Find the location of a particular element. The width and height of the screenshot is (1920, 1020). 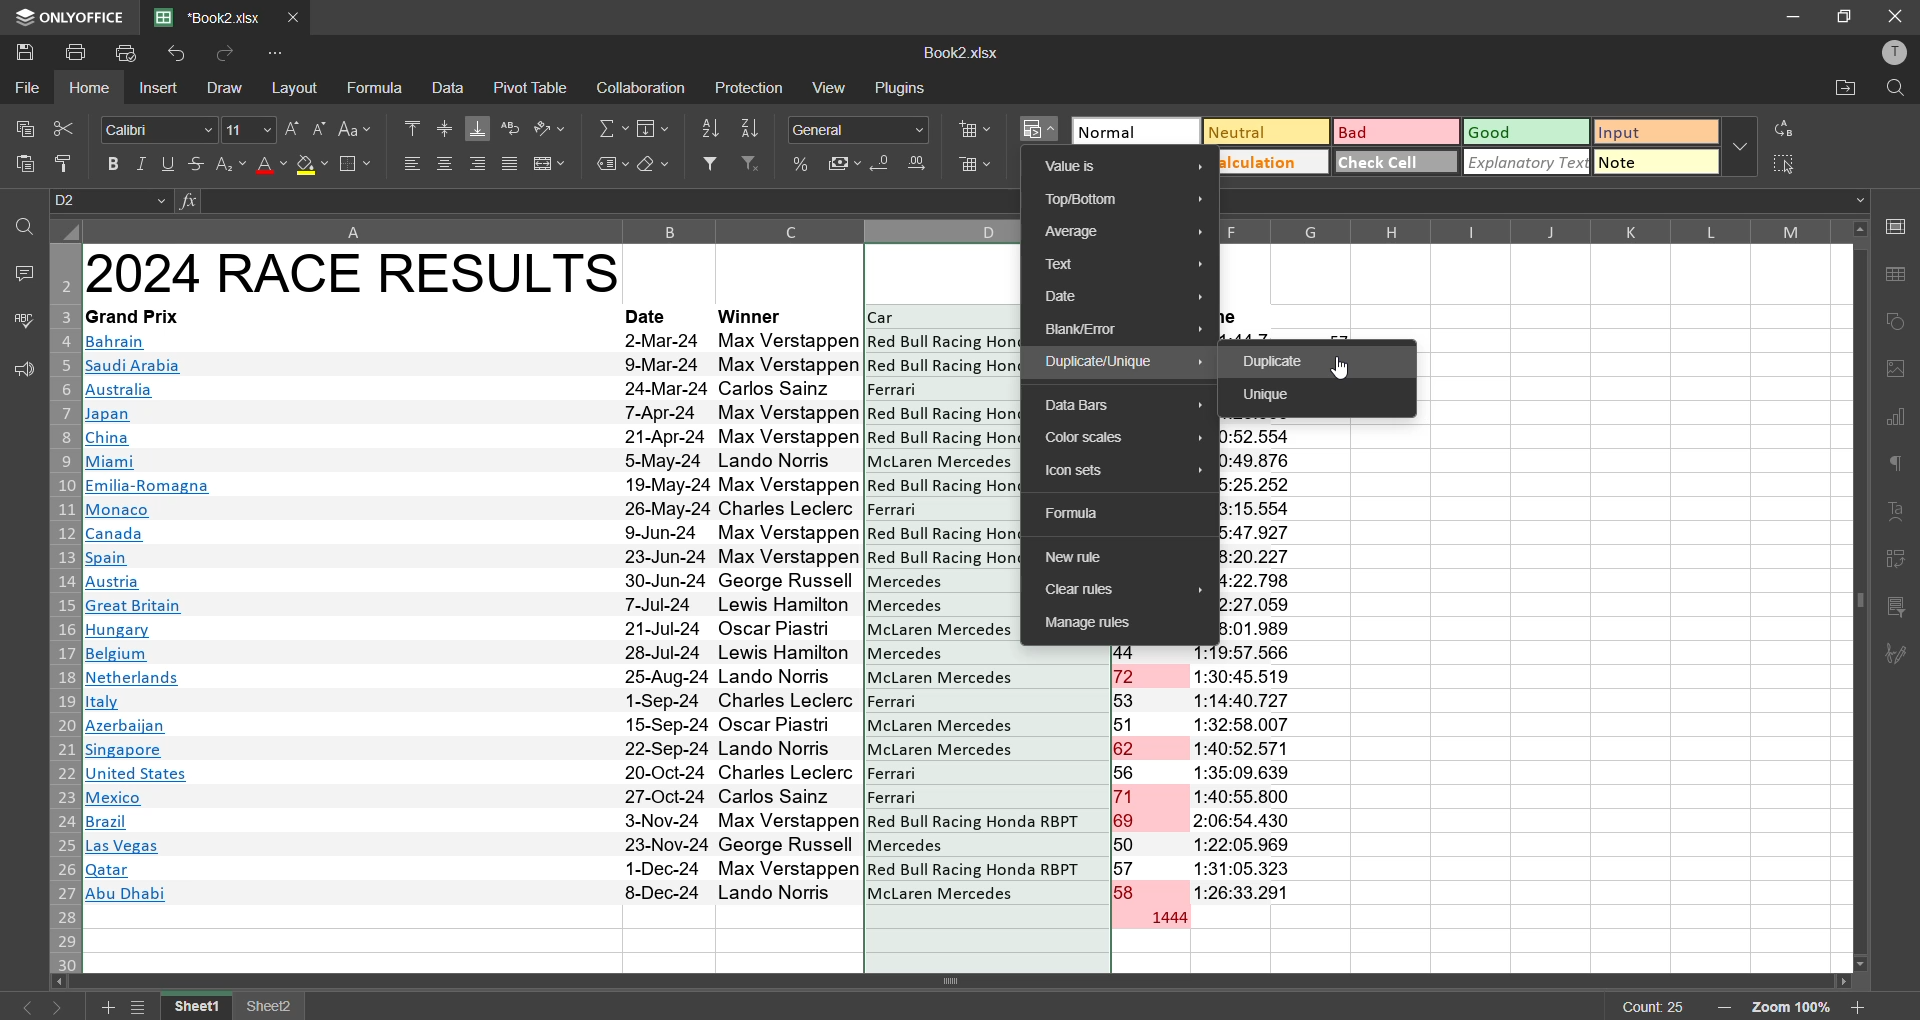

font style is located at coordinates (160, 130).